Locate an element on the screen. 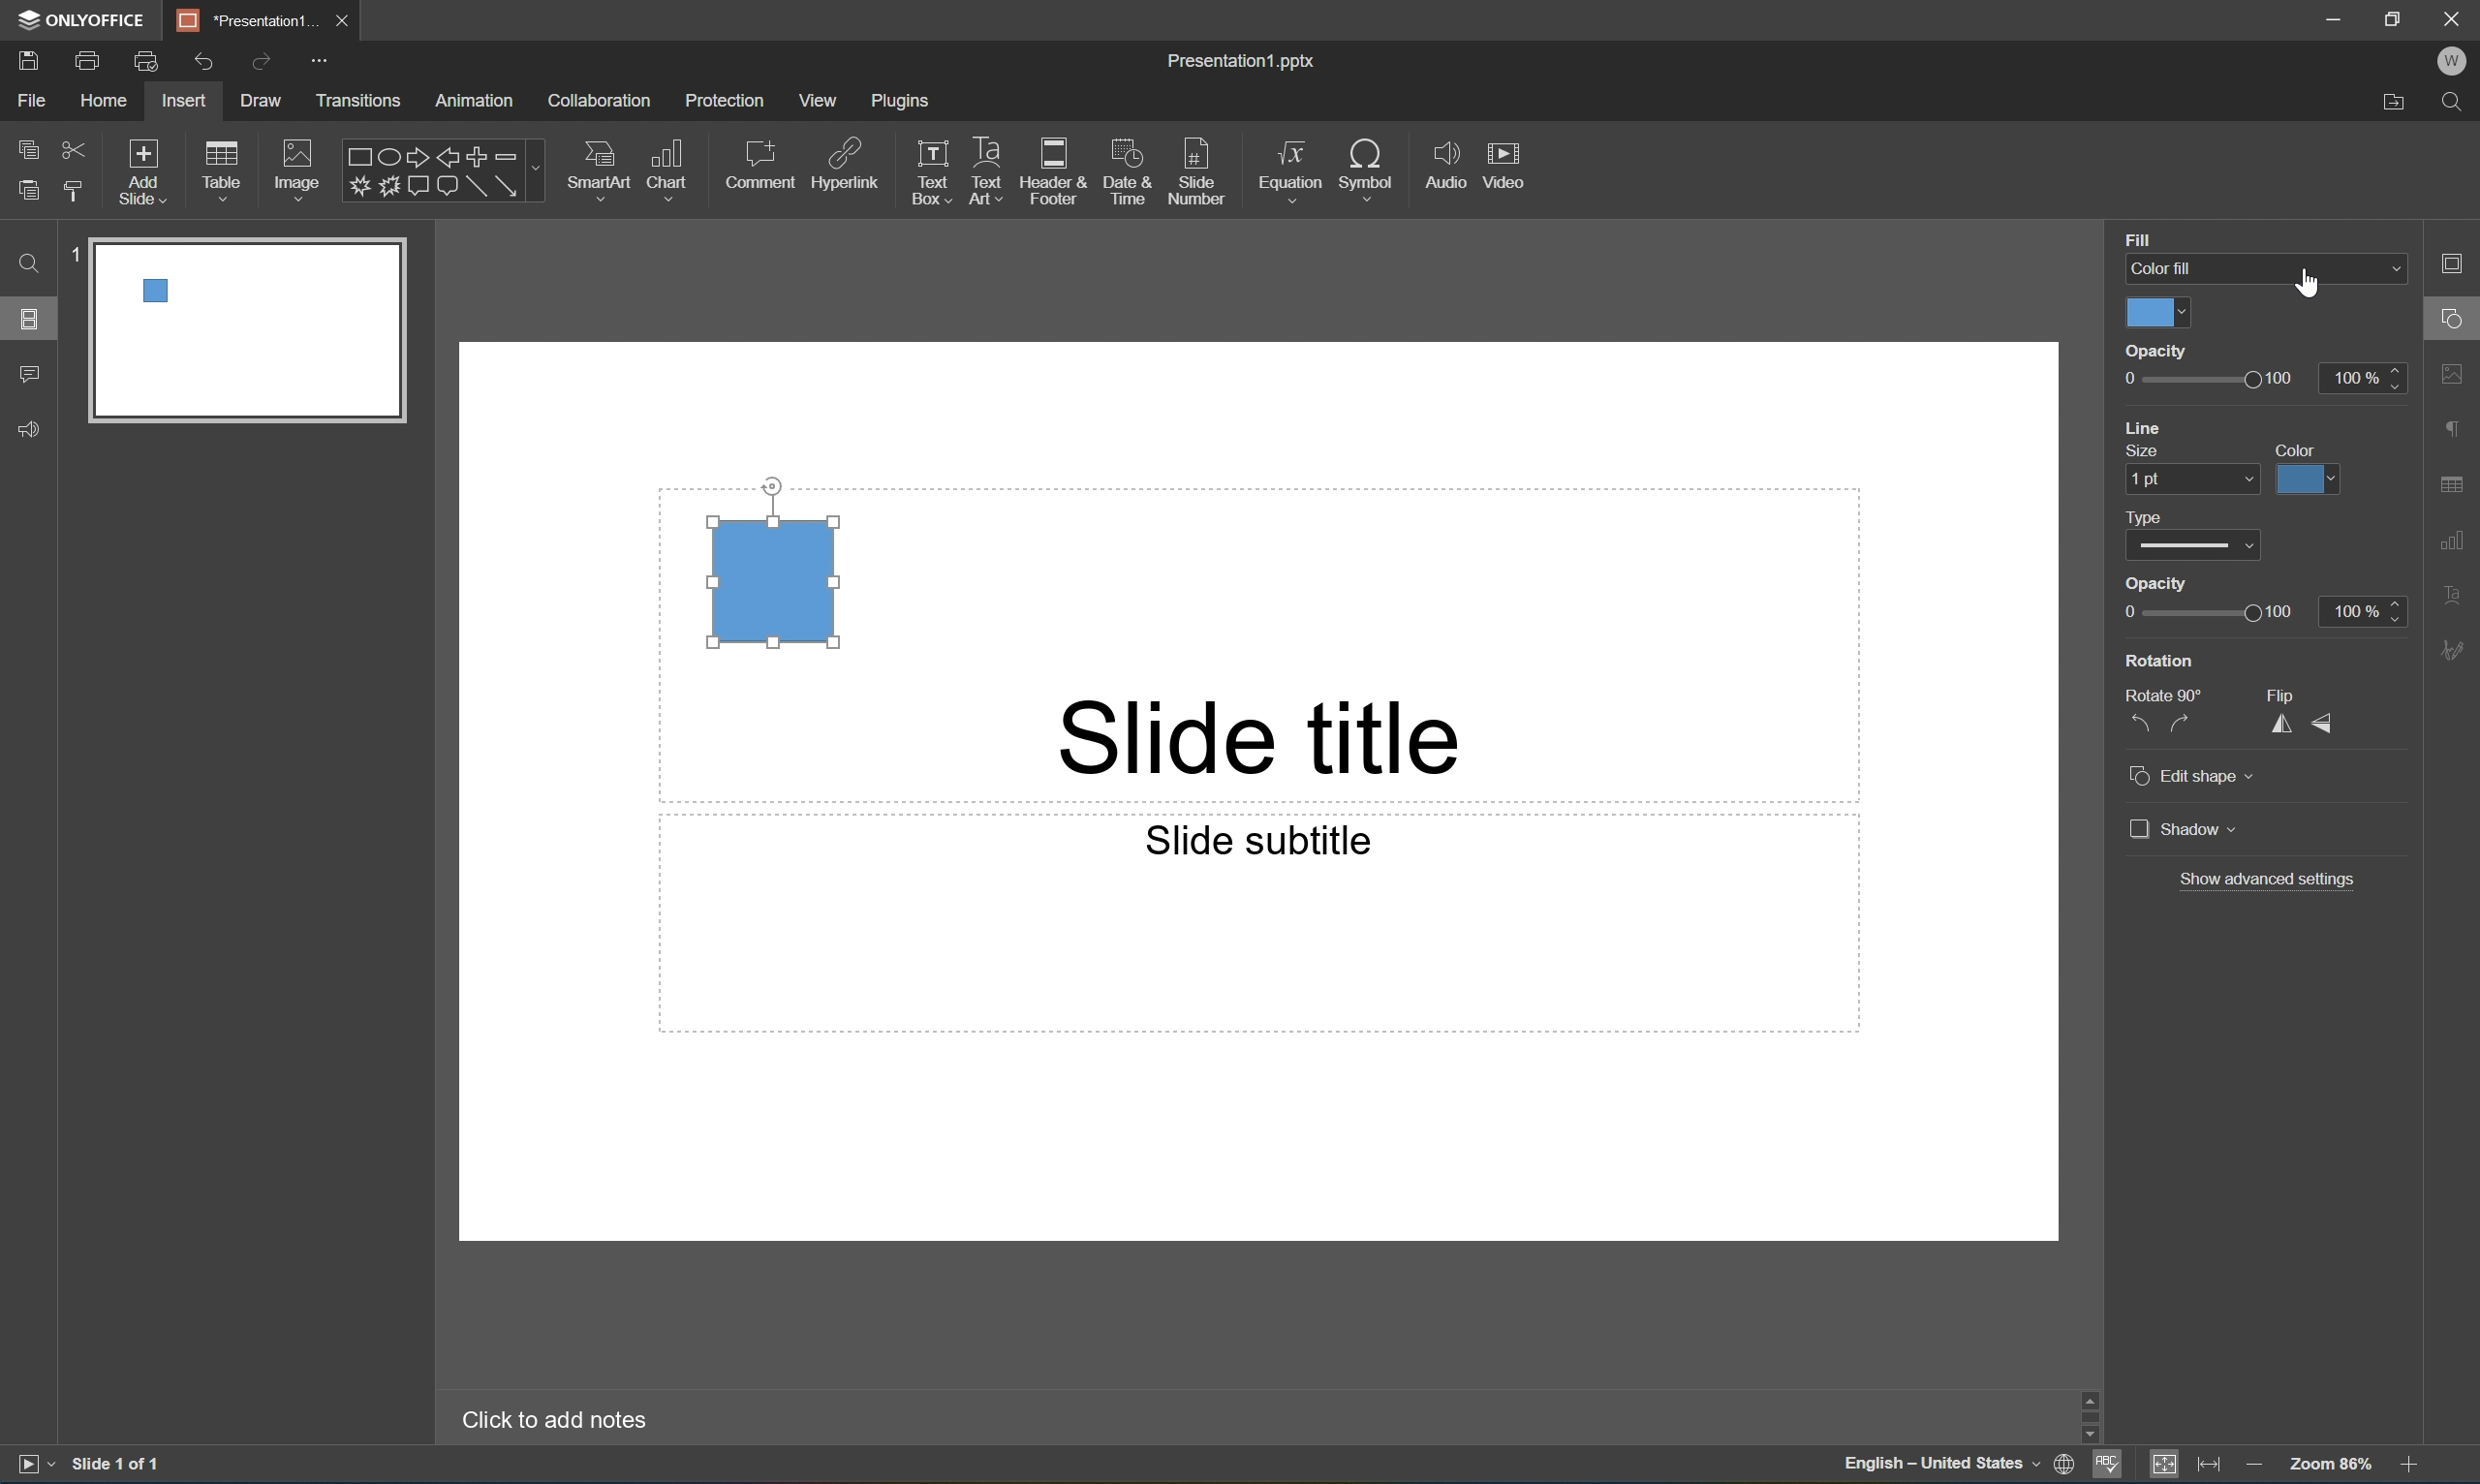  Text Art settings  is located at coordinates (2458, 591).